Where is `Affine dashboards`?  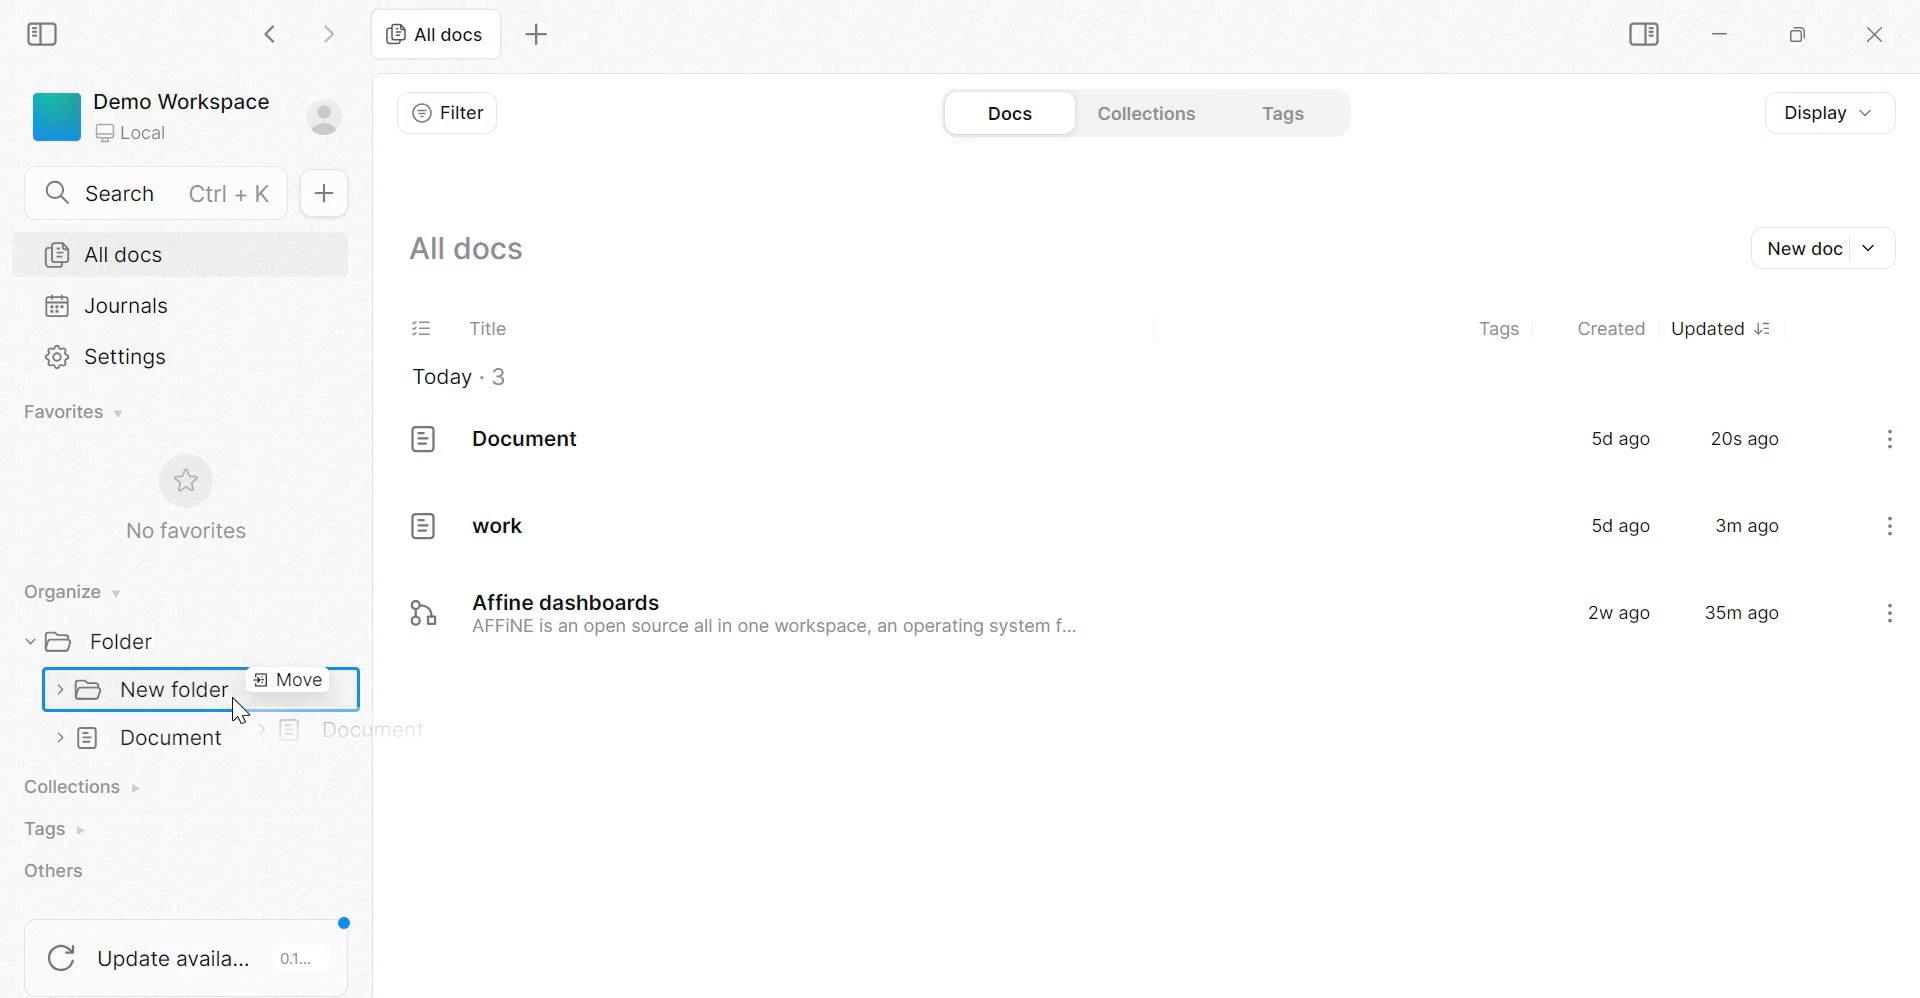
Affine dashboards is located at coordinates (770, 615).